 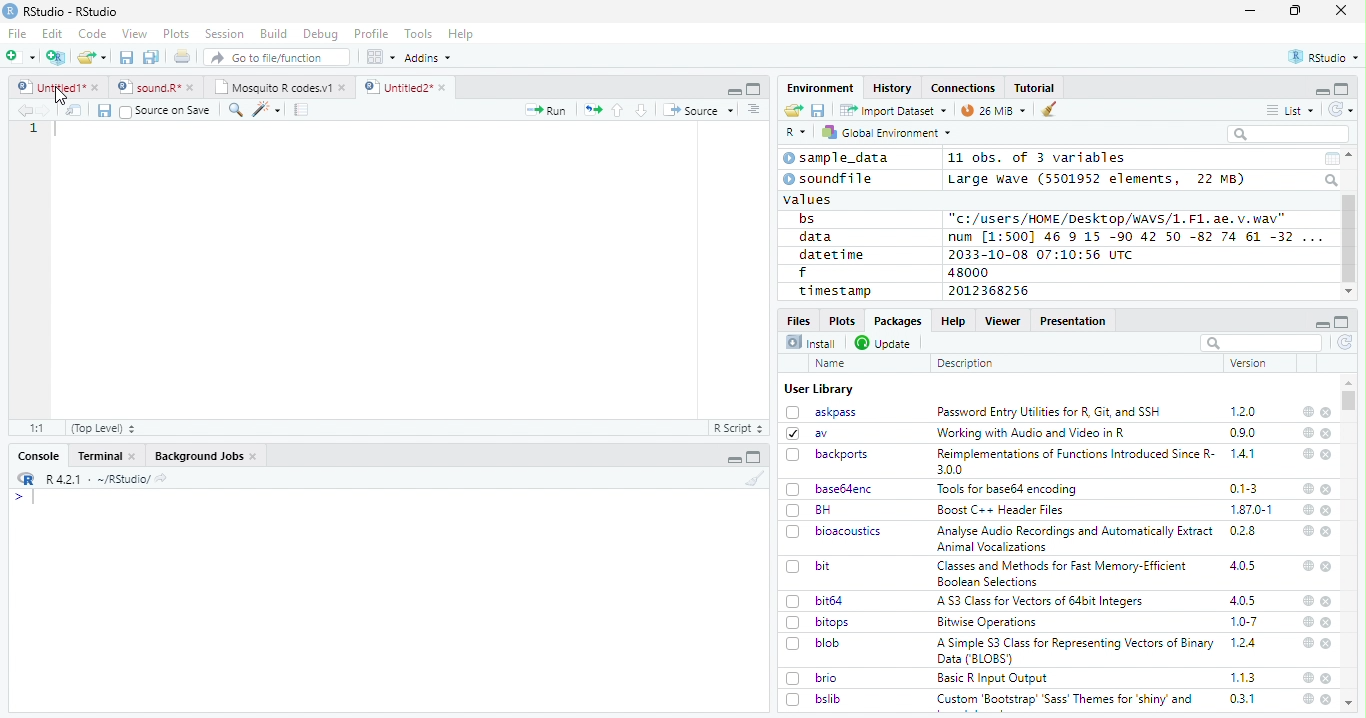 I want to click on blob, so click(x=813, y=643).